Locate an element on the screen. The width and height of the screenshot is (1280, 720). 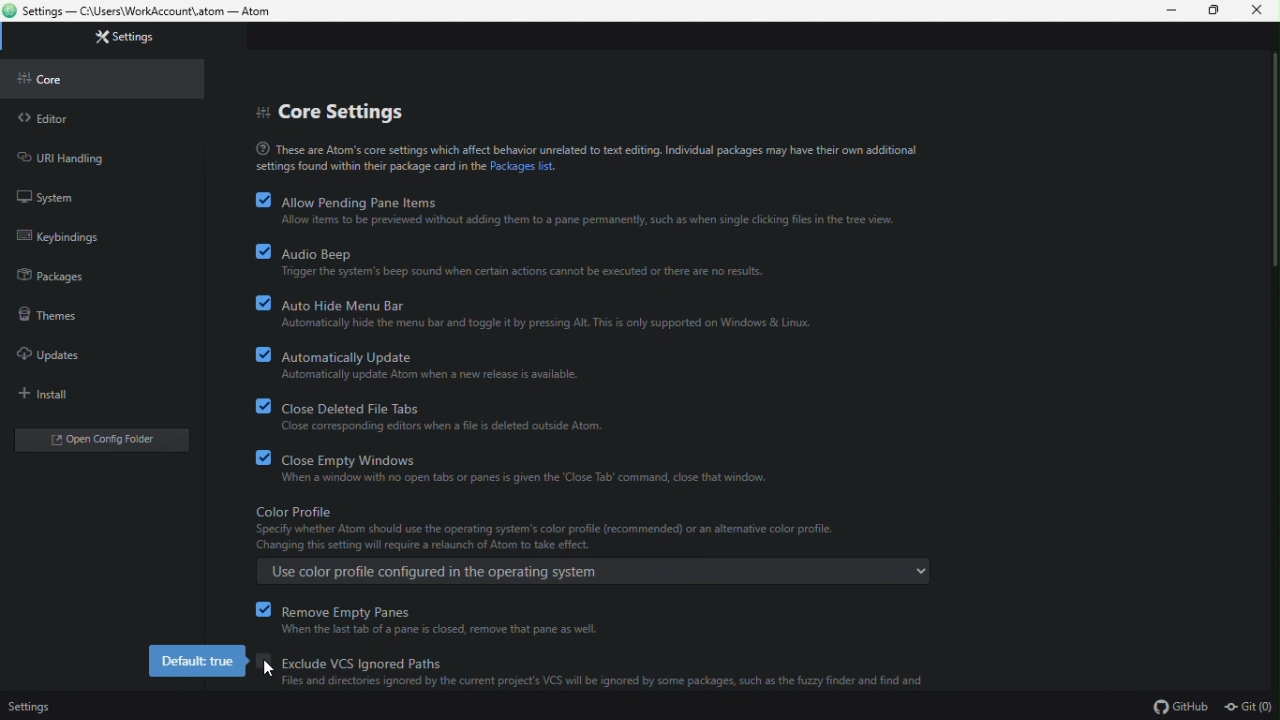
GitHub is located at coordinates (1181, 707).